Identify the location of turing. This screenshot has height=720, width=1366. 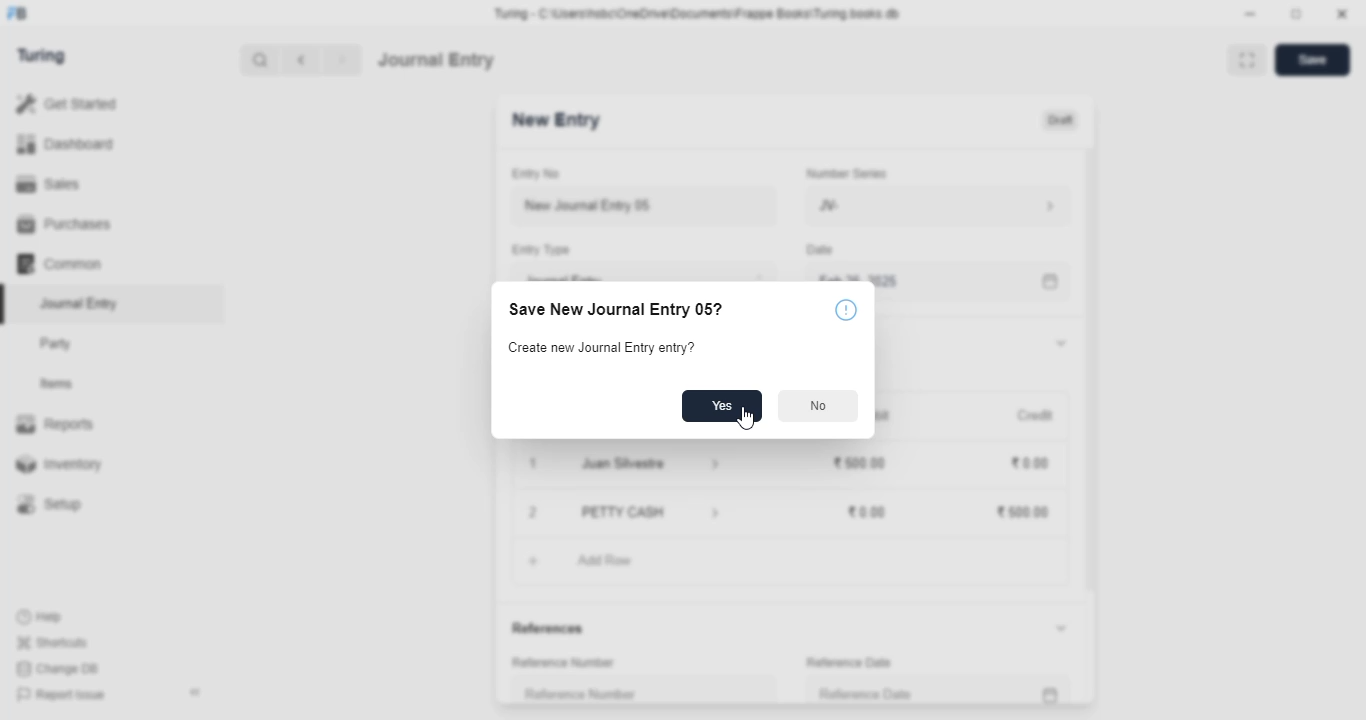
(42, 57).